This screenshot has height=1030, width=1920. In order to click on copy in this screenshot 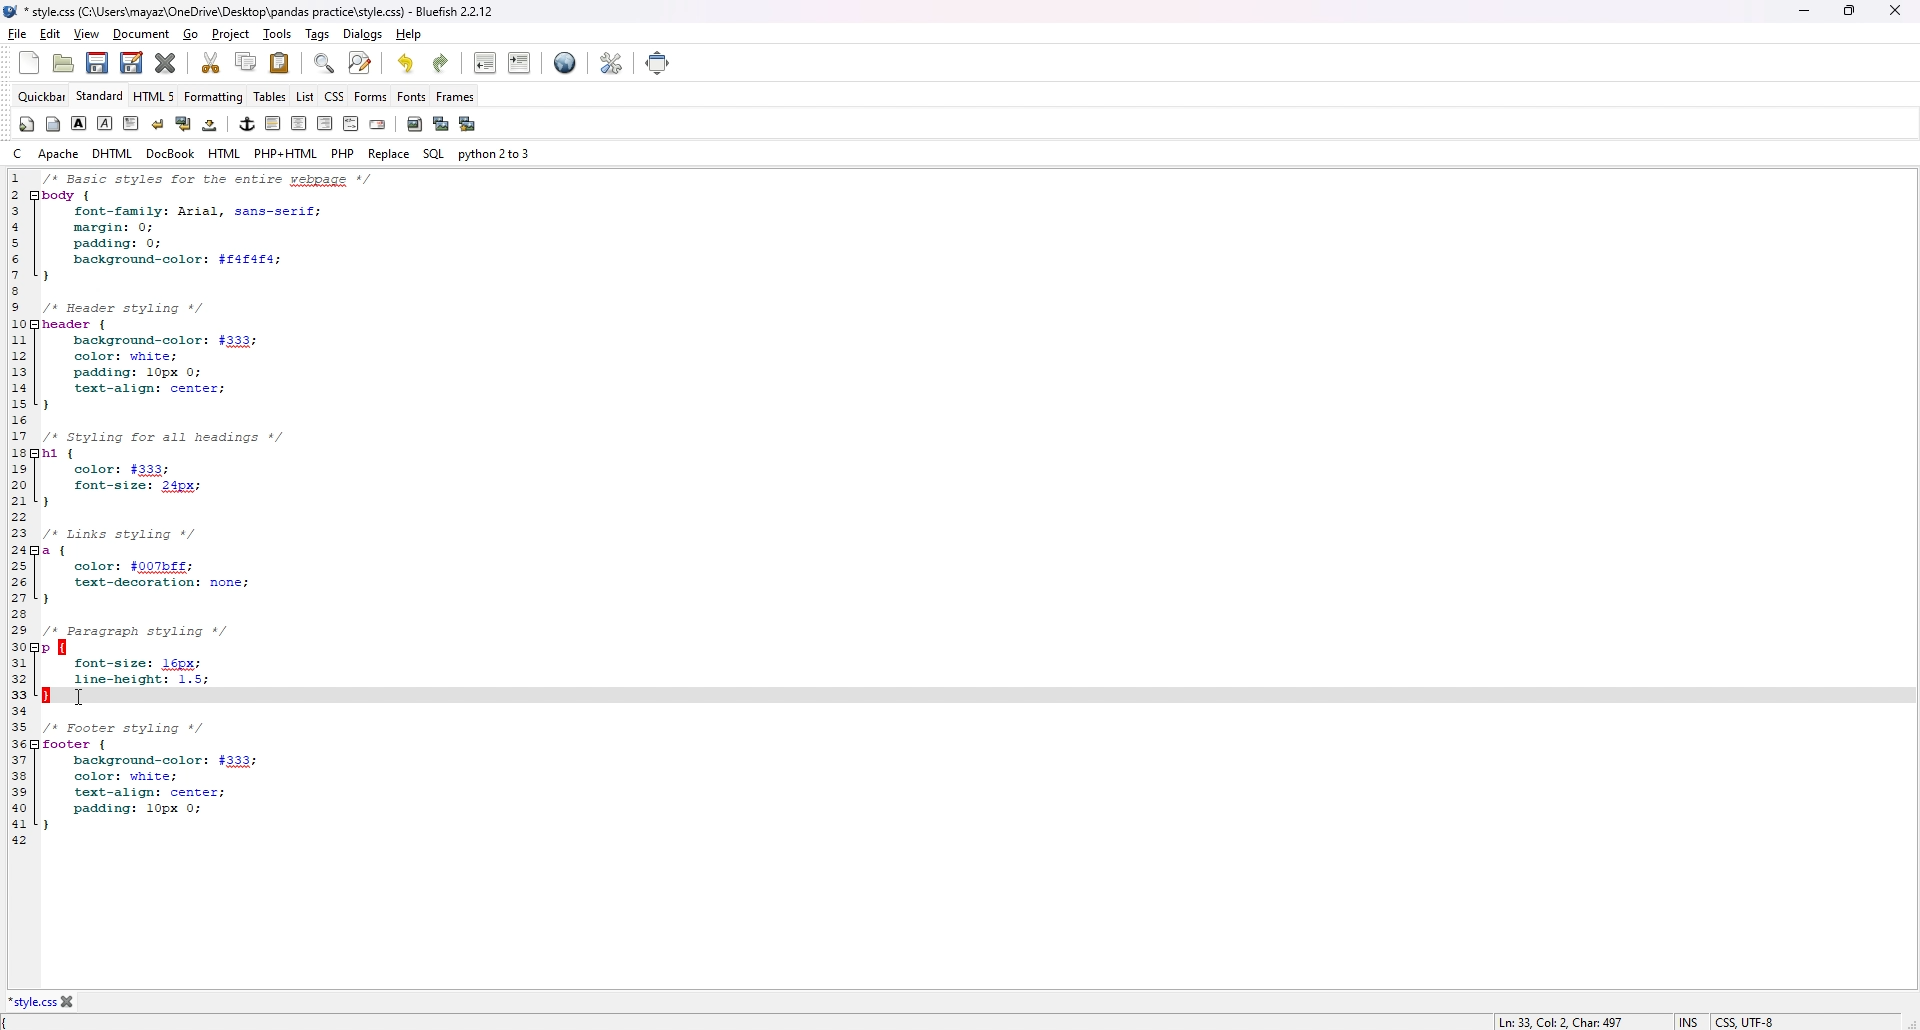, I will do `click(246, 61)`.